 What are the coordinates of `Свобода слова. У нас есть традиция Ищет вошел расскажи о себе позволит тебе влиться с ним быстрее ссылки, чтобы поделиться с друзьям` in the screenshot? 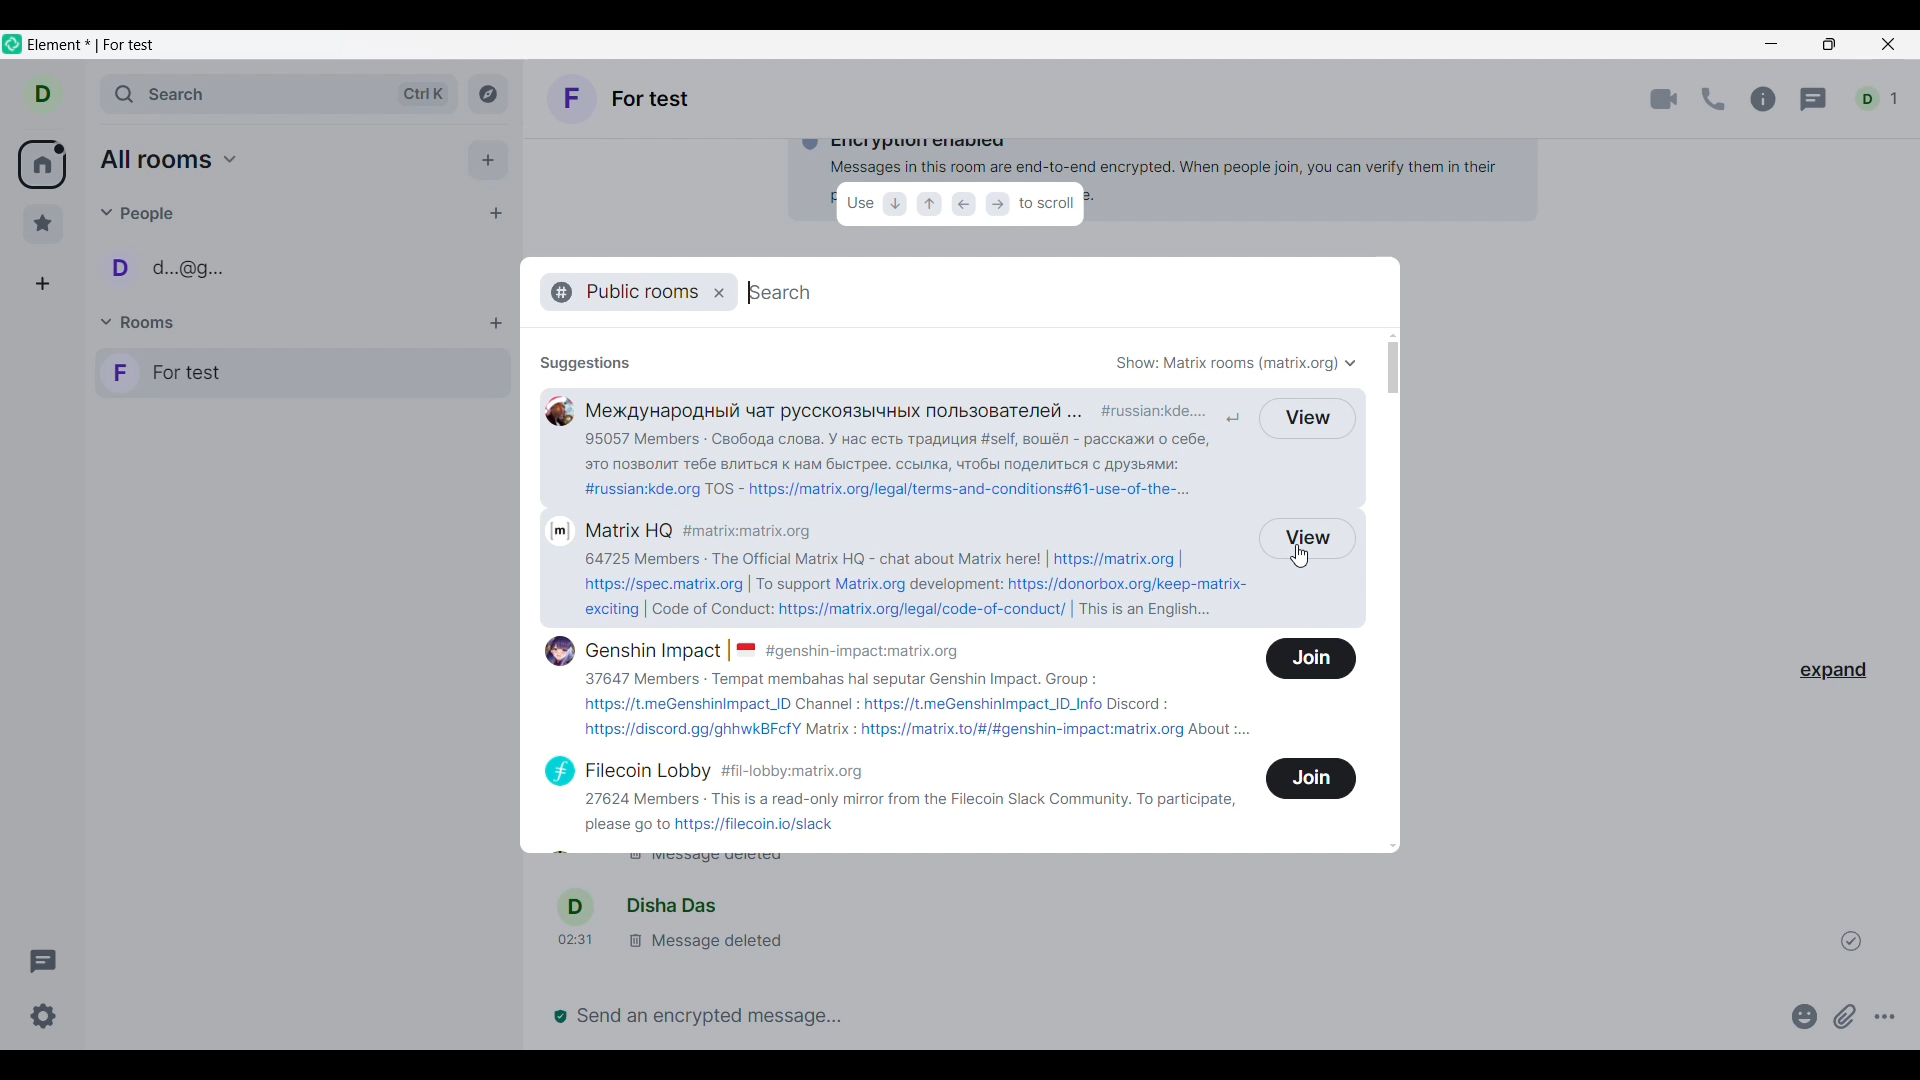 It's located at (908, 453).